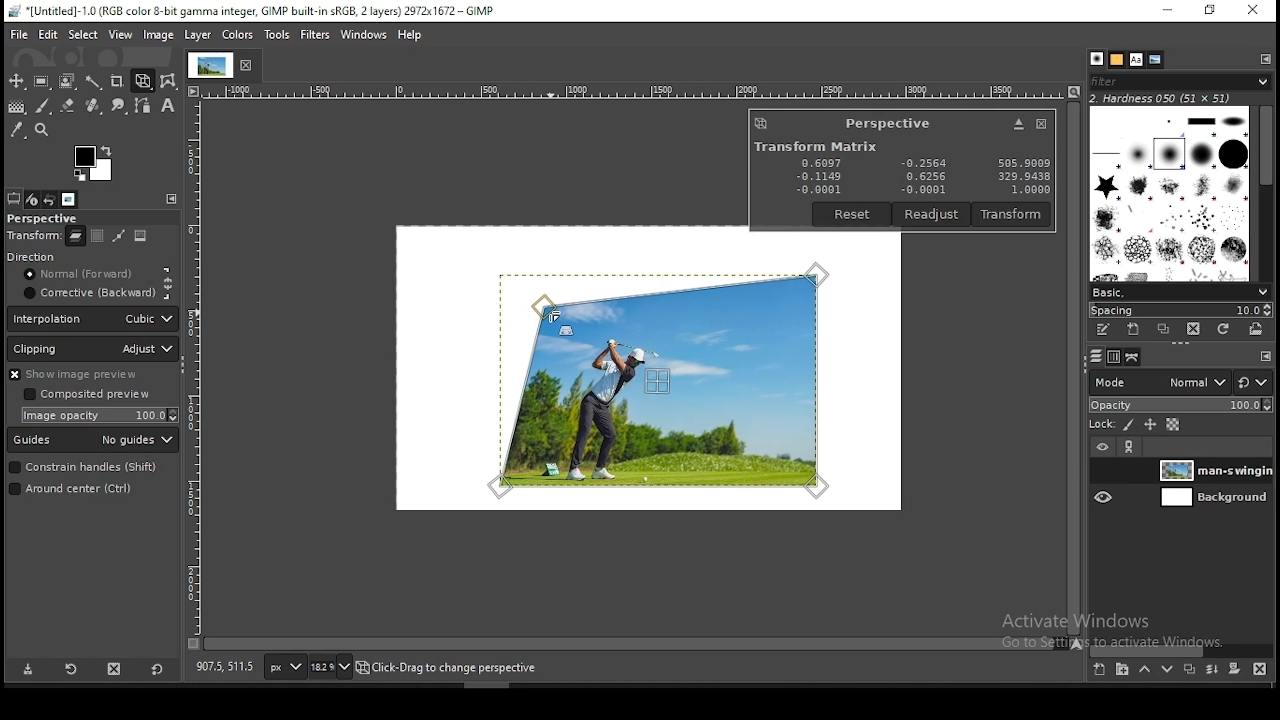  Describe the element at coordinates (1170, 194) in the screenshot. I see `brushes` at that location.